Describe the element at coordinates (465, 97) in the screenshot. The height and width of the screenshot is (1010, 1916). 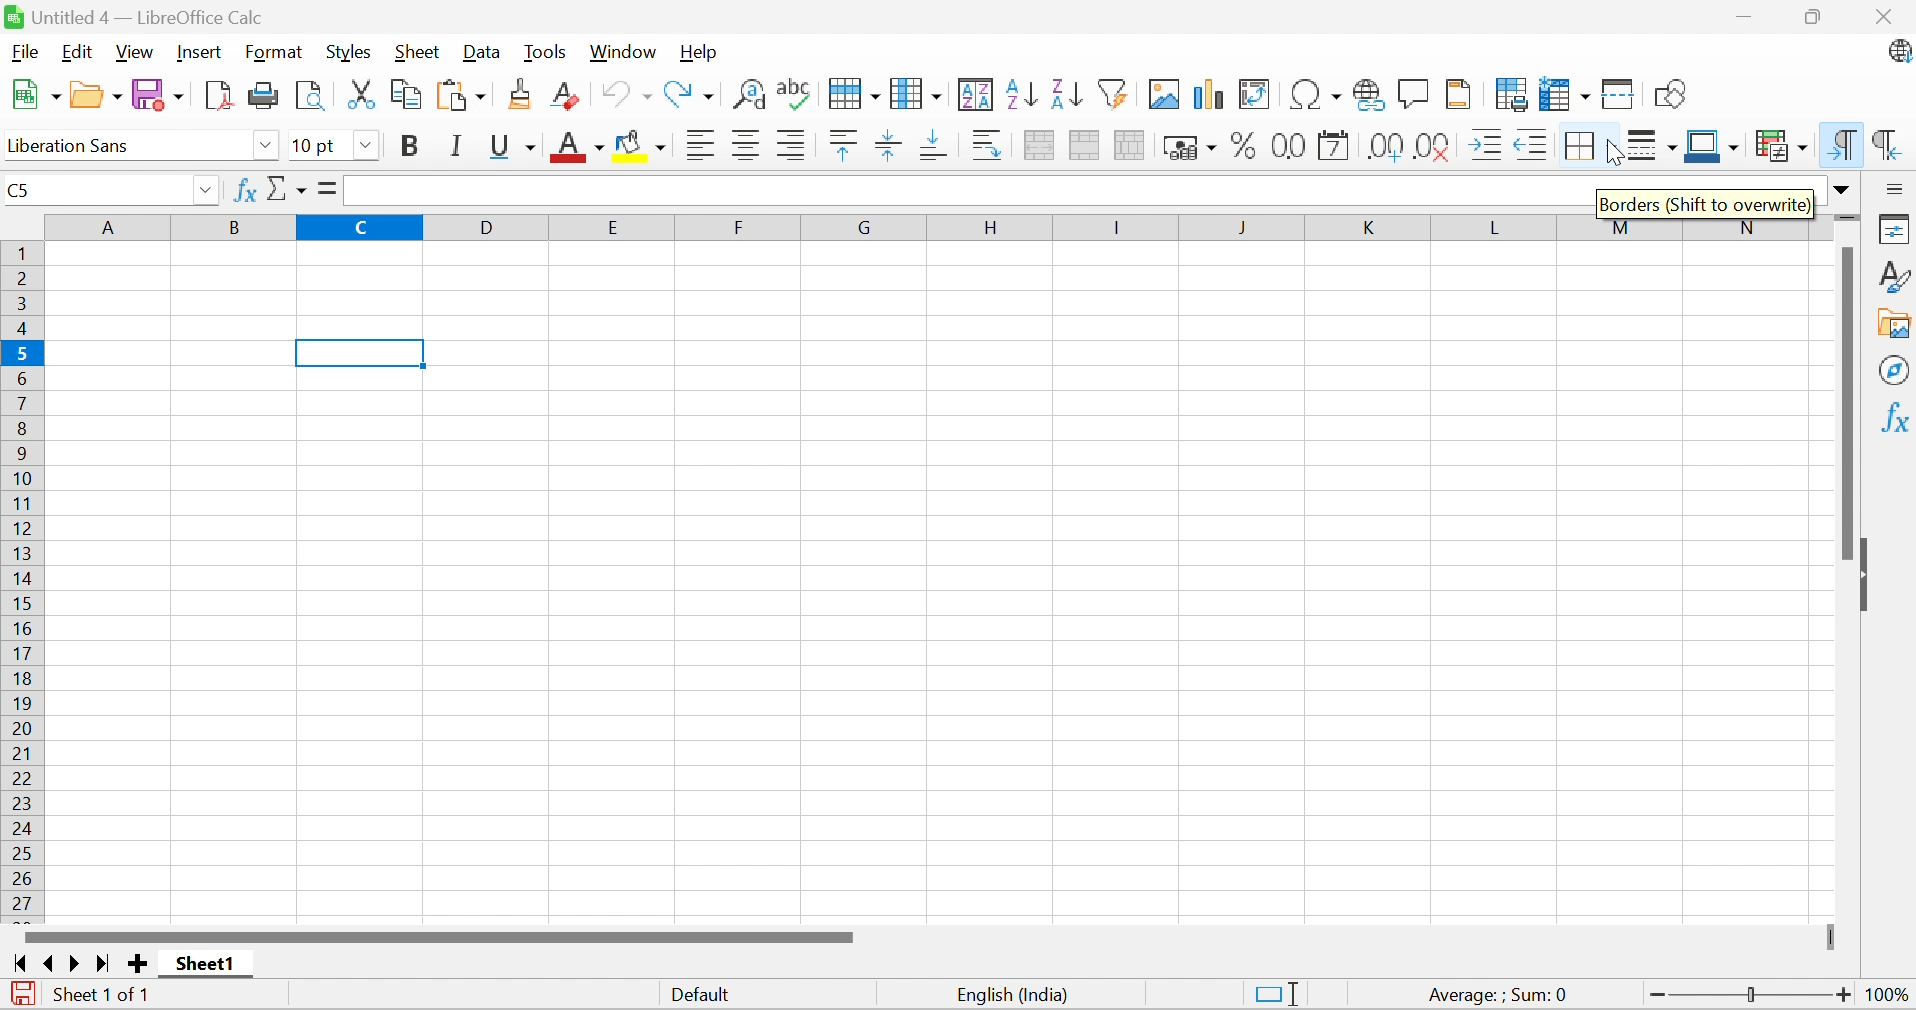
I see `Paste` at that location.